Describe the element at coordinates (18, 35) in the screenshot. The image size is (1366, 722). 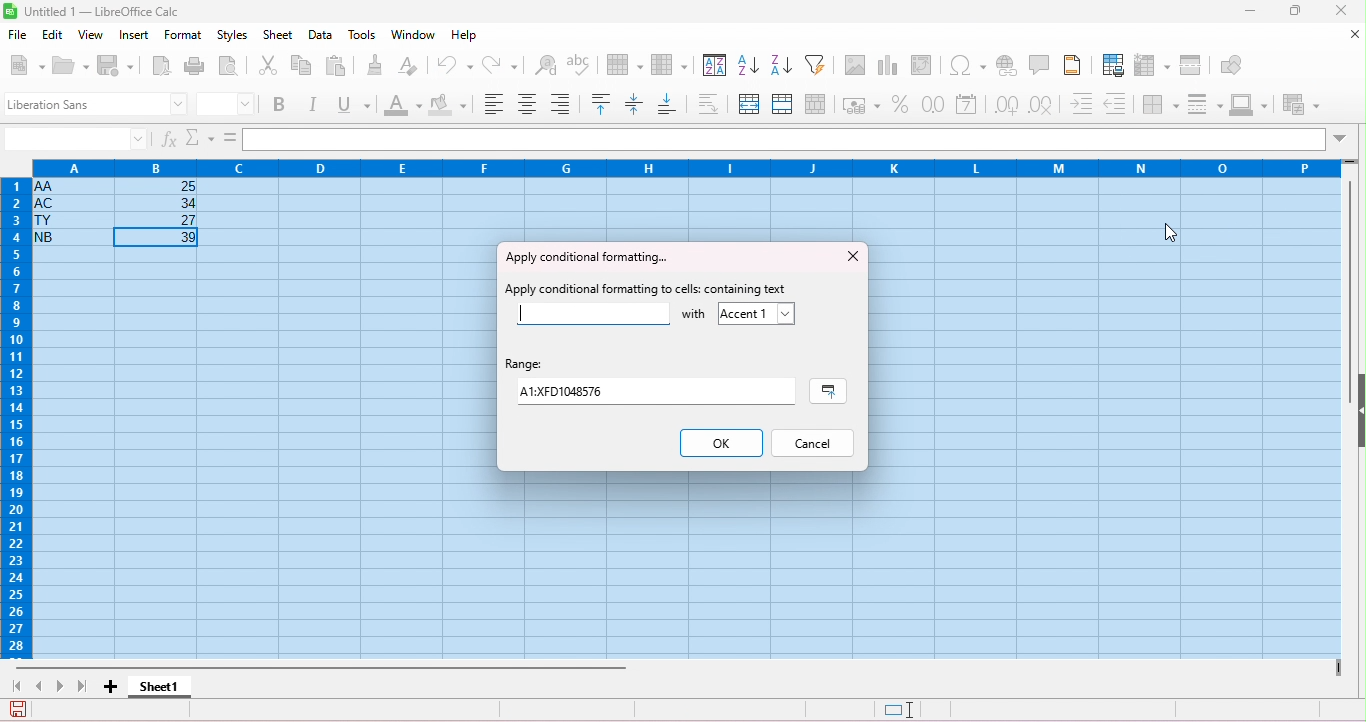
I see `file` at that location.